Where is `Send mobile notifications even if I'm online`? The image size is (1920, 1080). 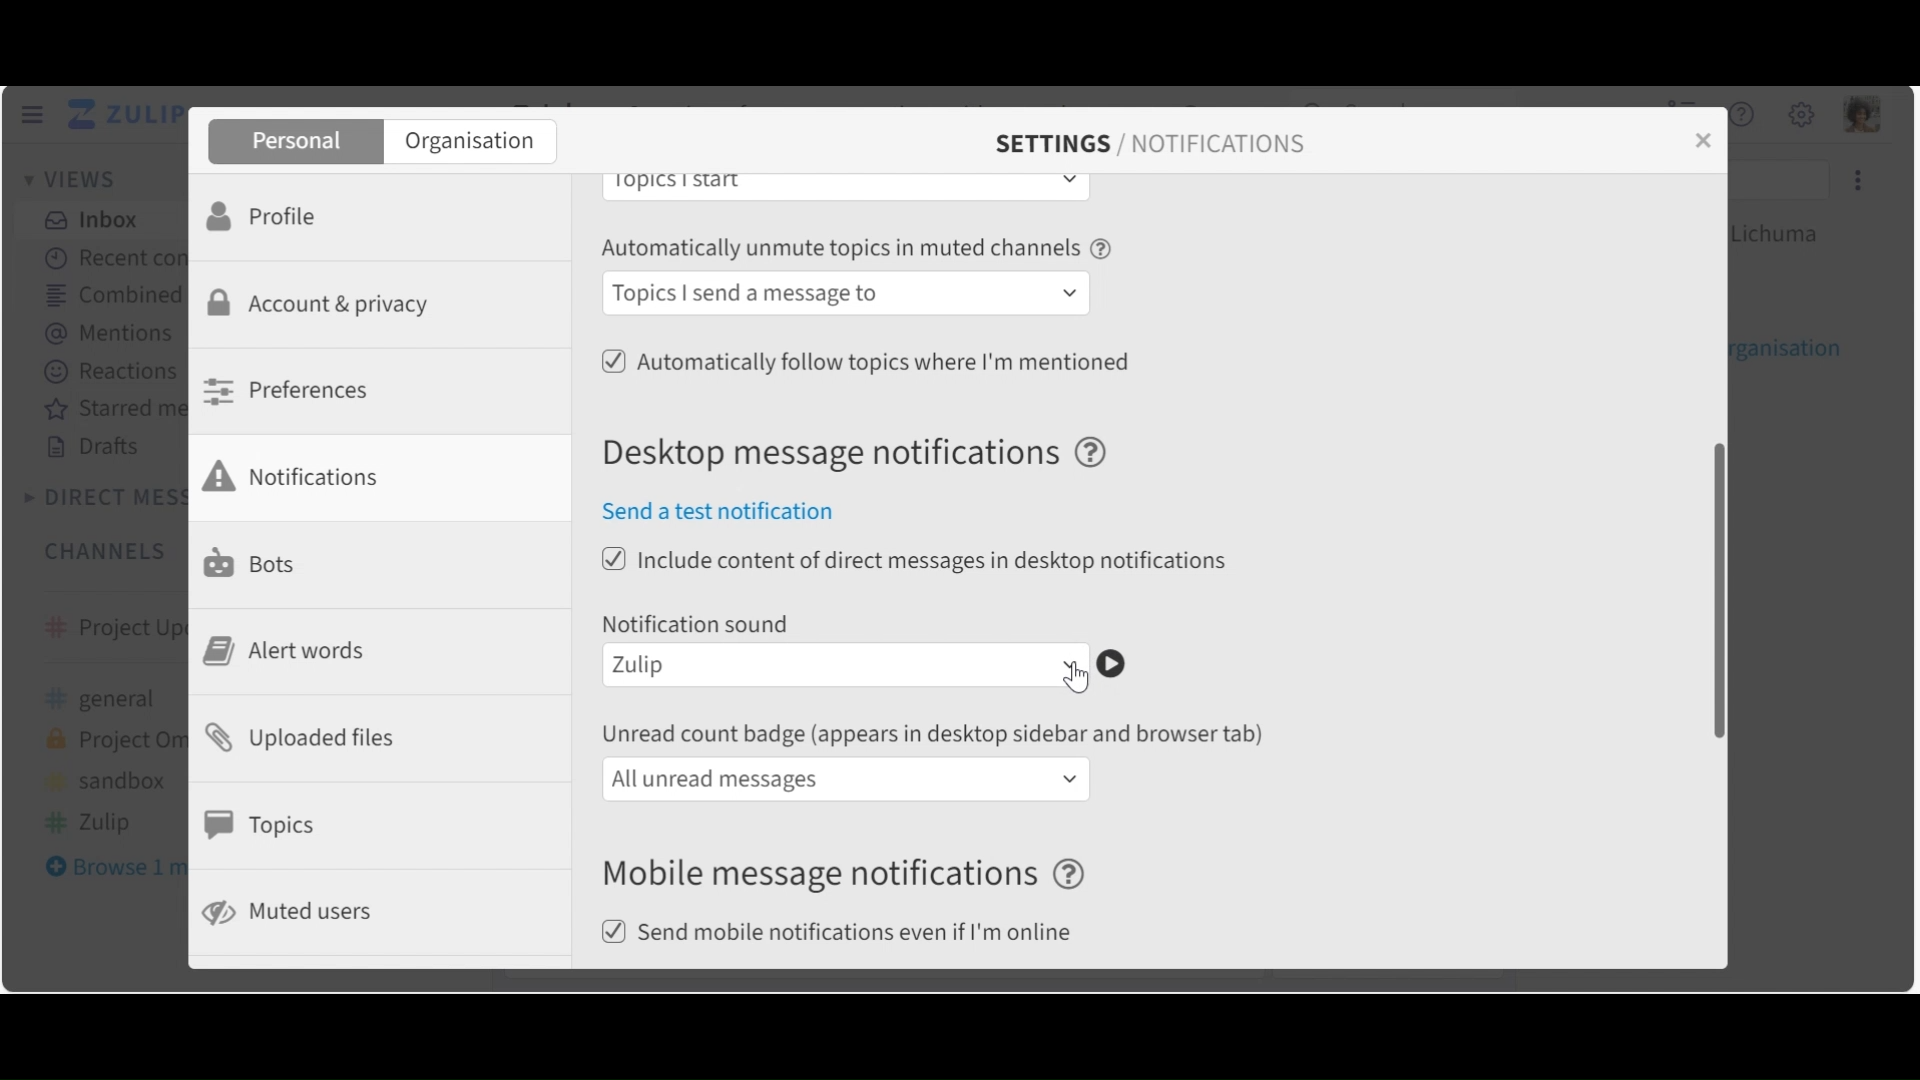 Send mobile notifications even if I'm online is located at coordinates (845, 934).